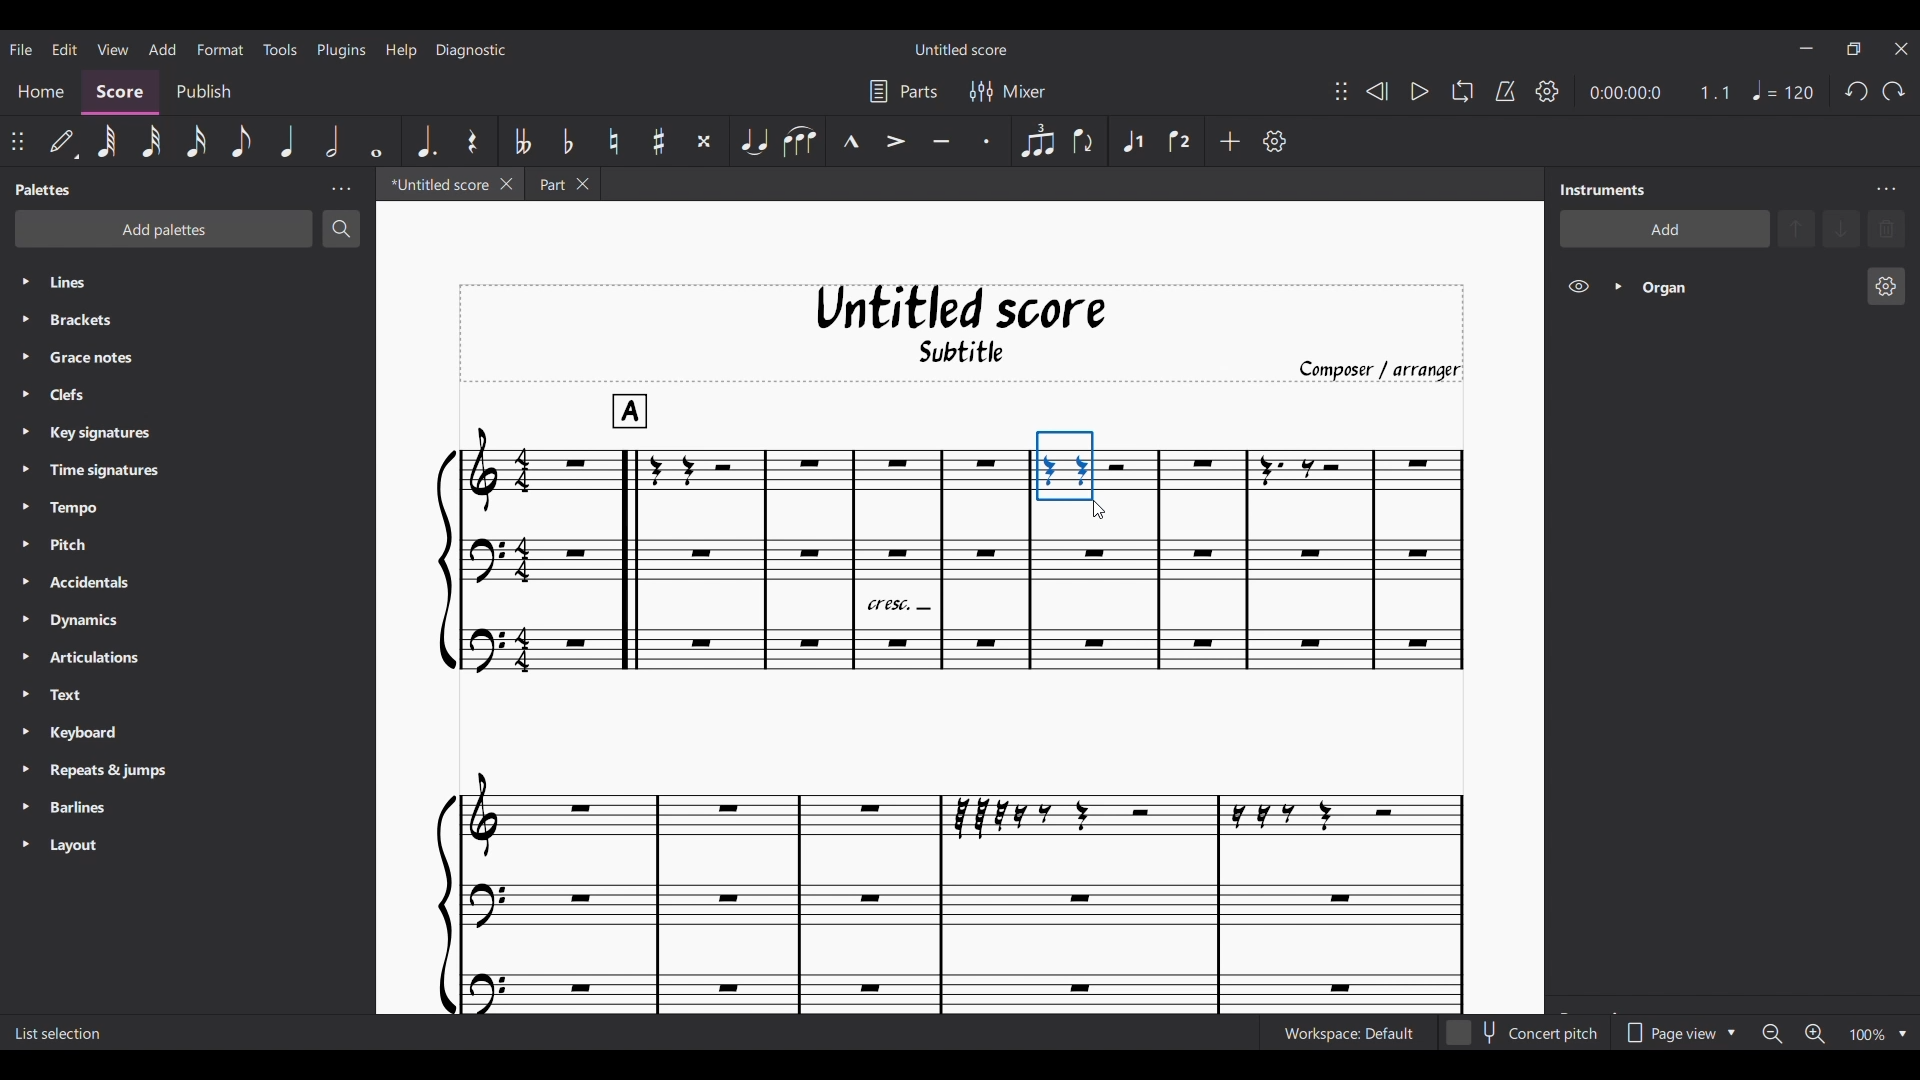 This screenshot has width=1920, height=1080. I want to click on Tuplet, so click(1038, 142).